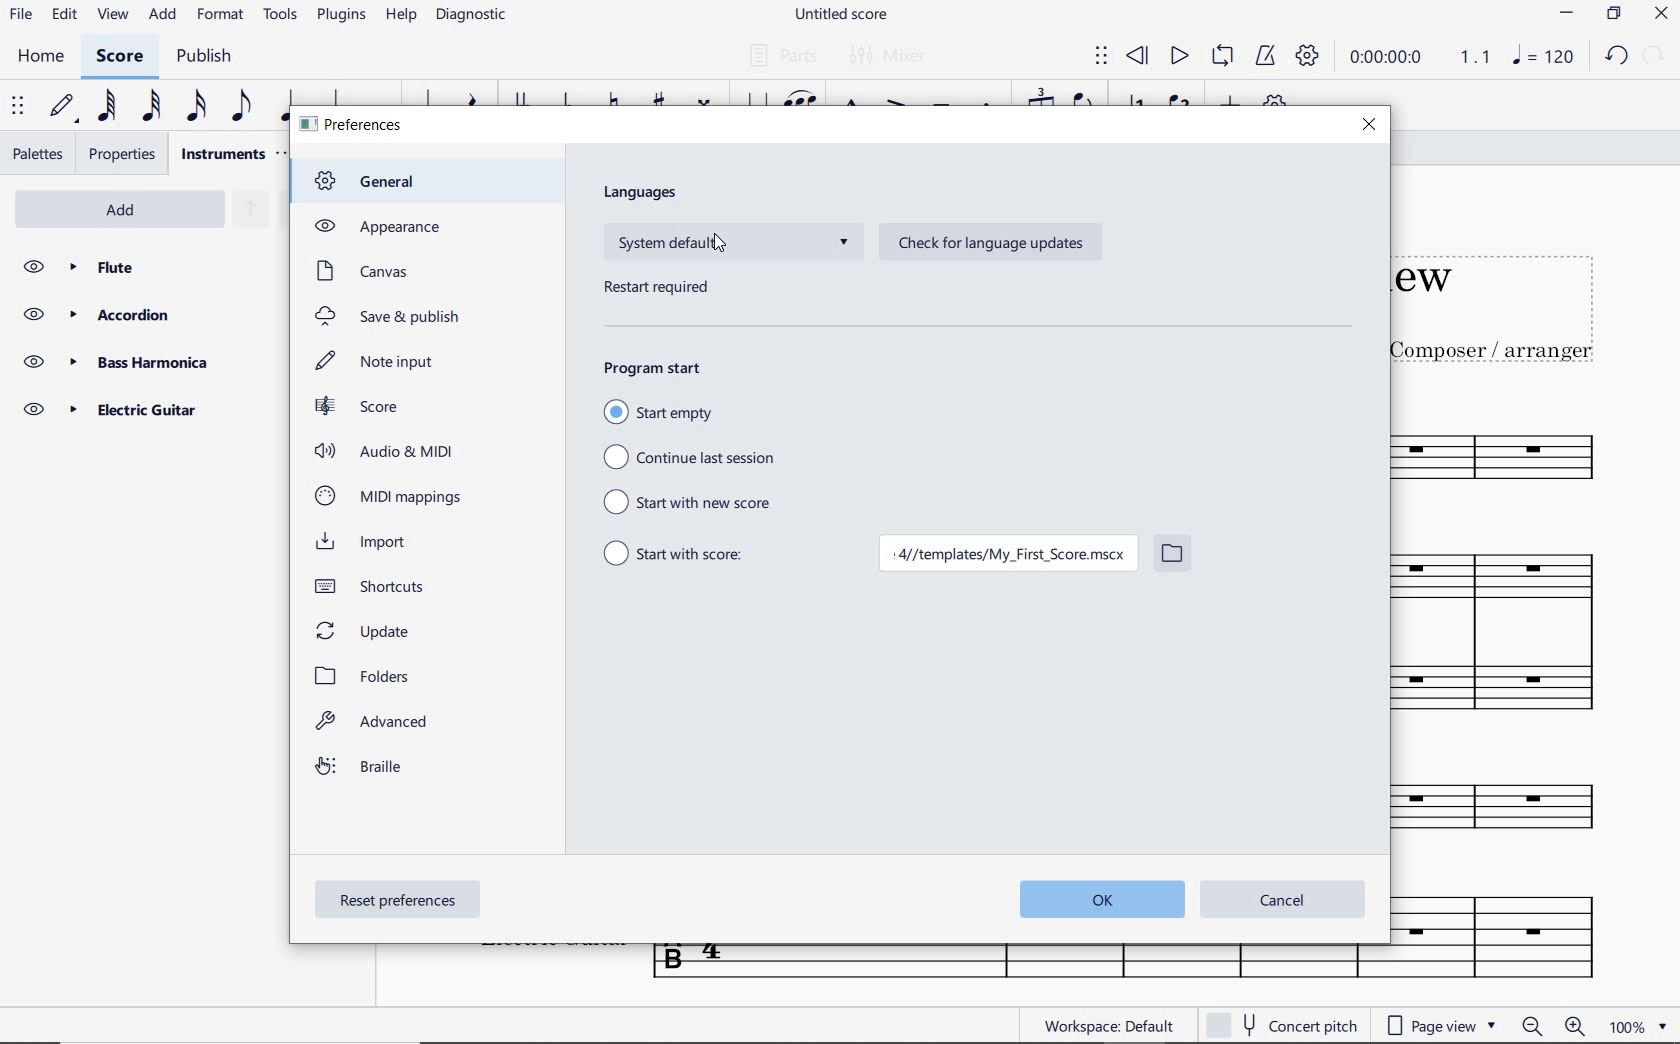 The image size is (1680, 1044). I want to click on parts, so click(781, 56).